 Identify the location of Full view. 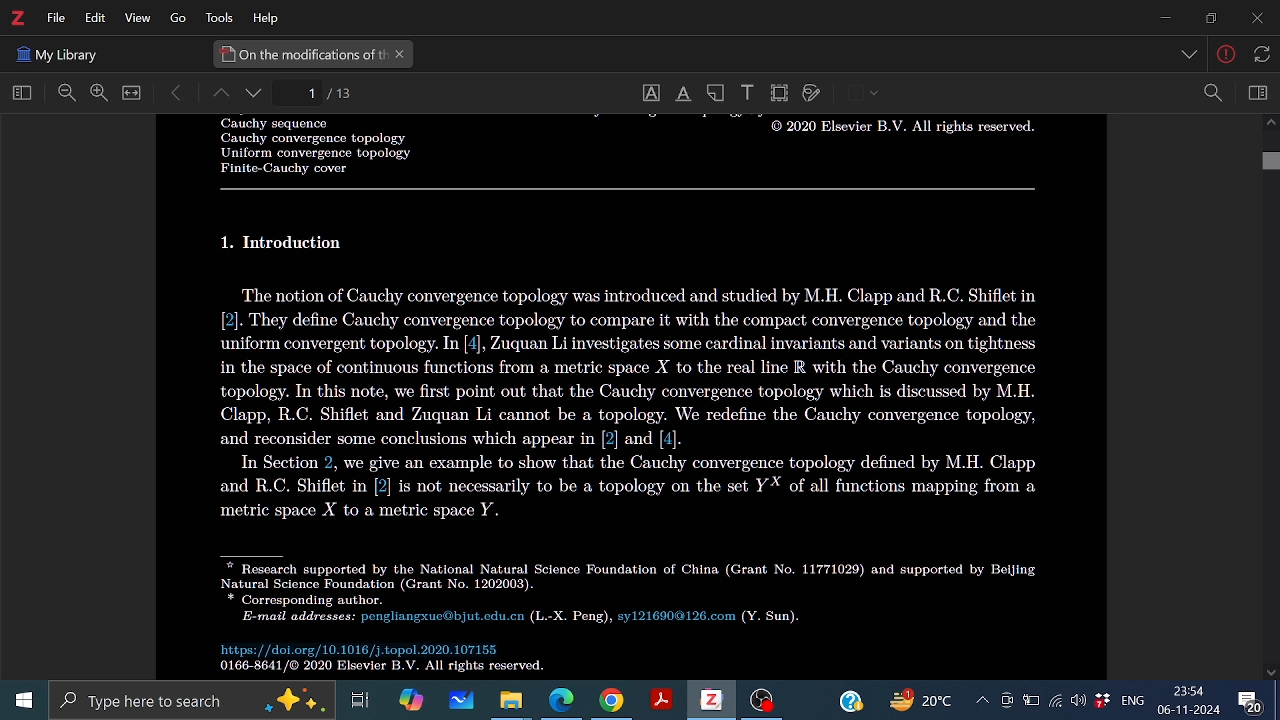
(132, 93).